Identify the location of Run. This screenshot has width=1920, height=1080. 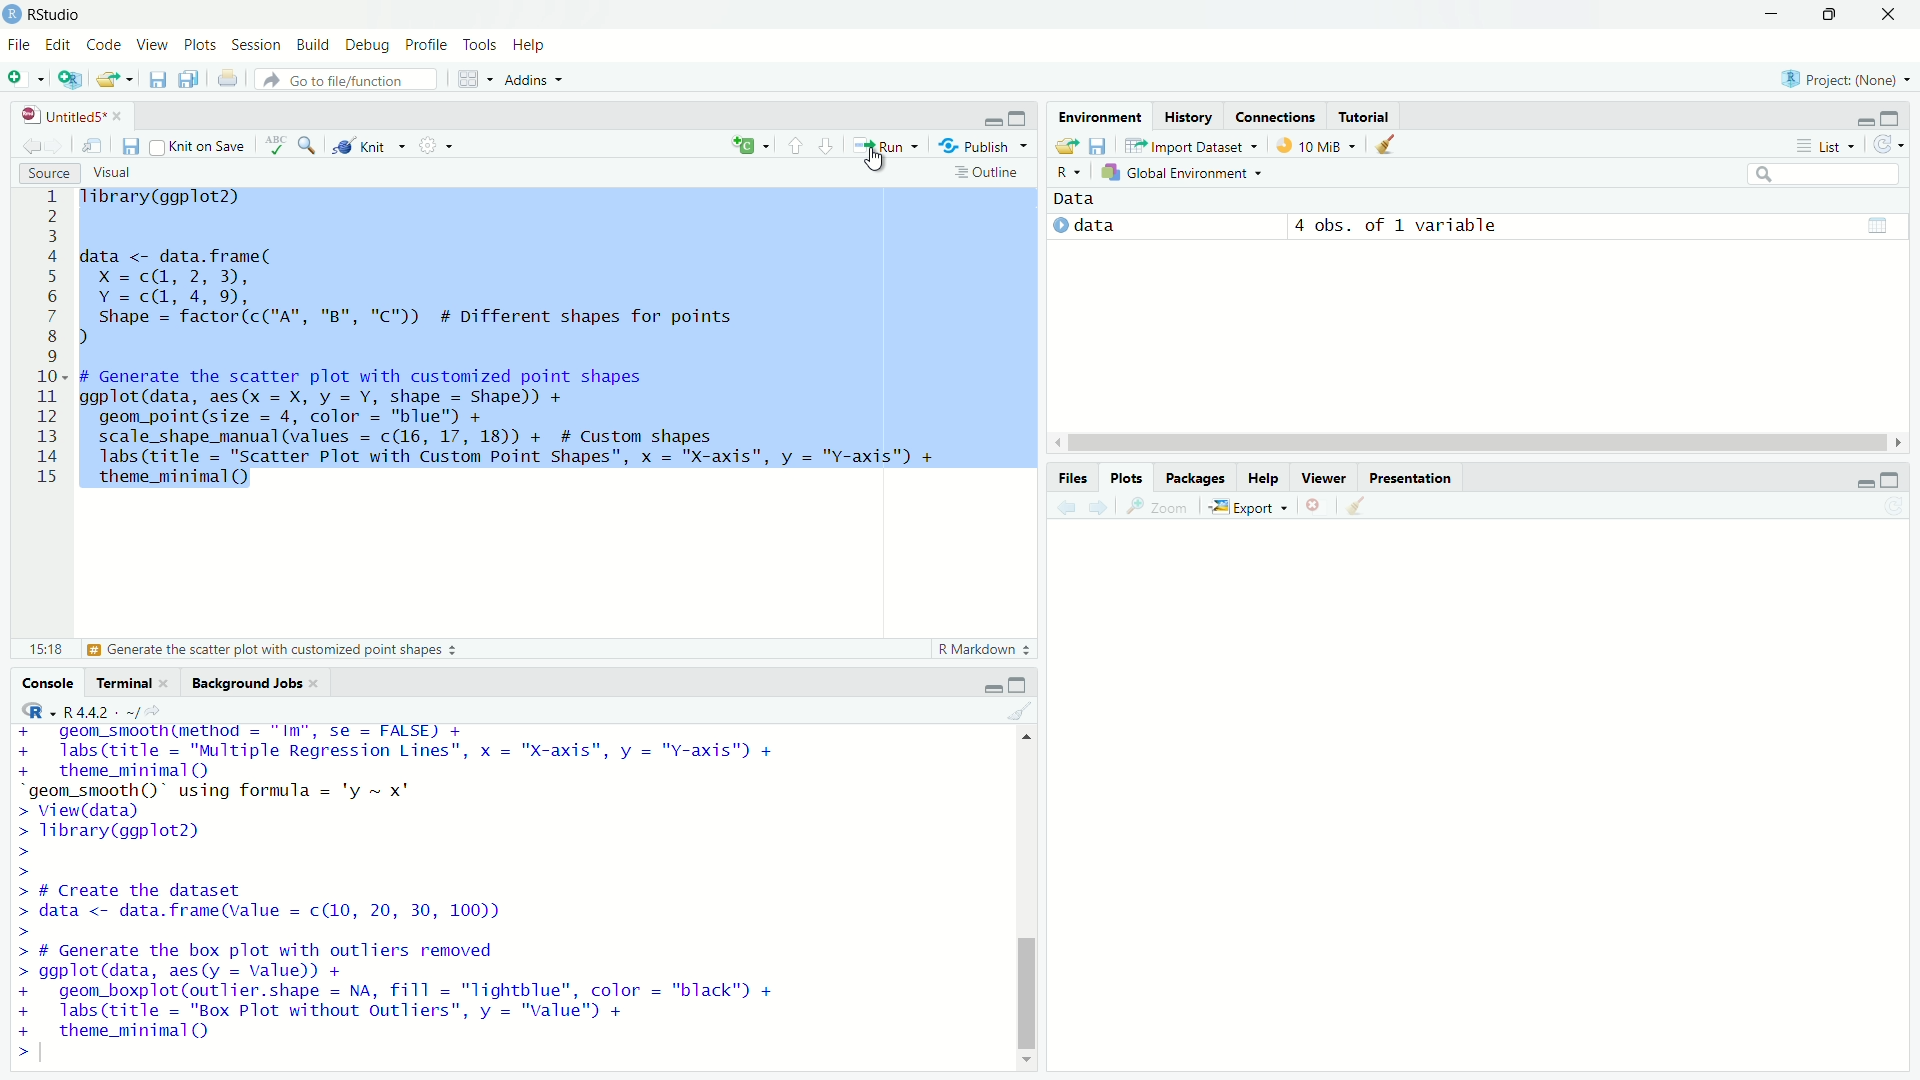
(886, 146).